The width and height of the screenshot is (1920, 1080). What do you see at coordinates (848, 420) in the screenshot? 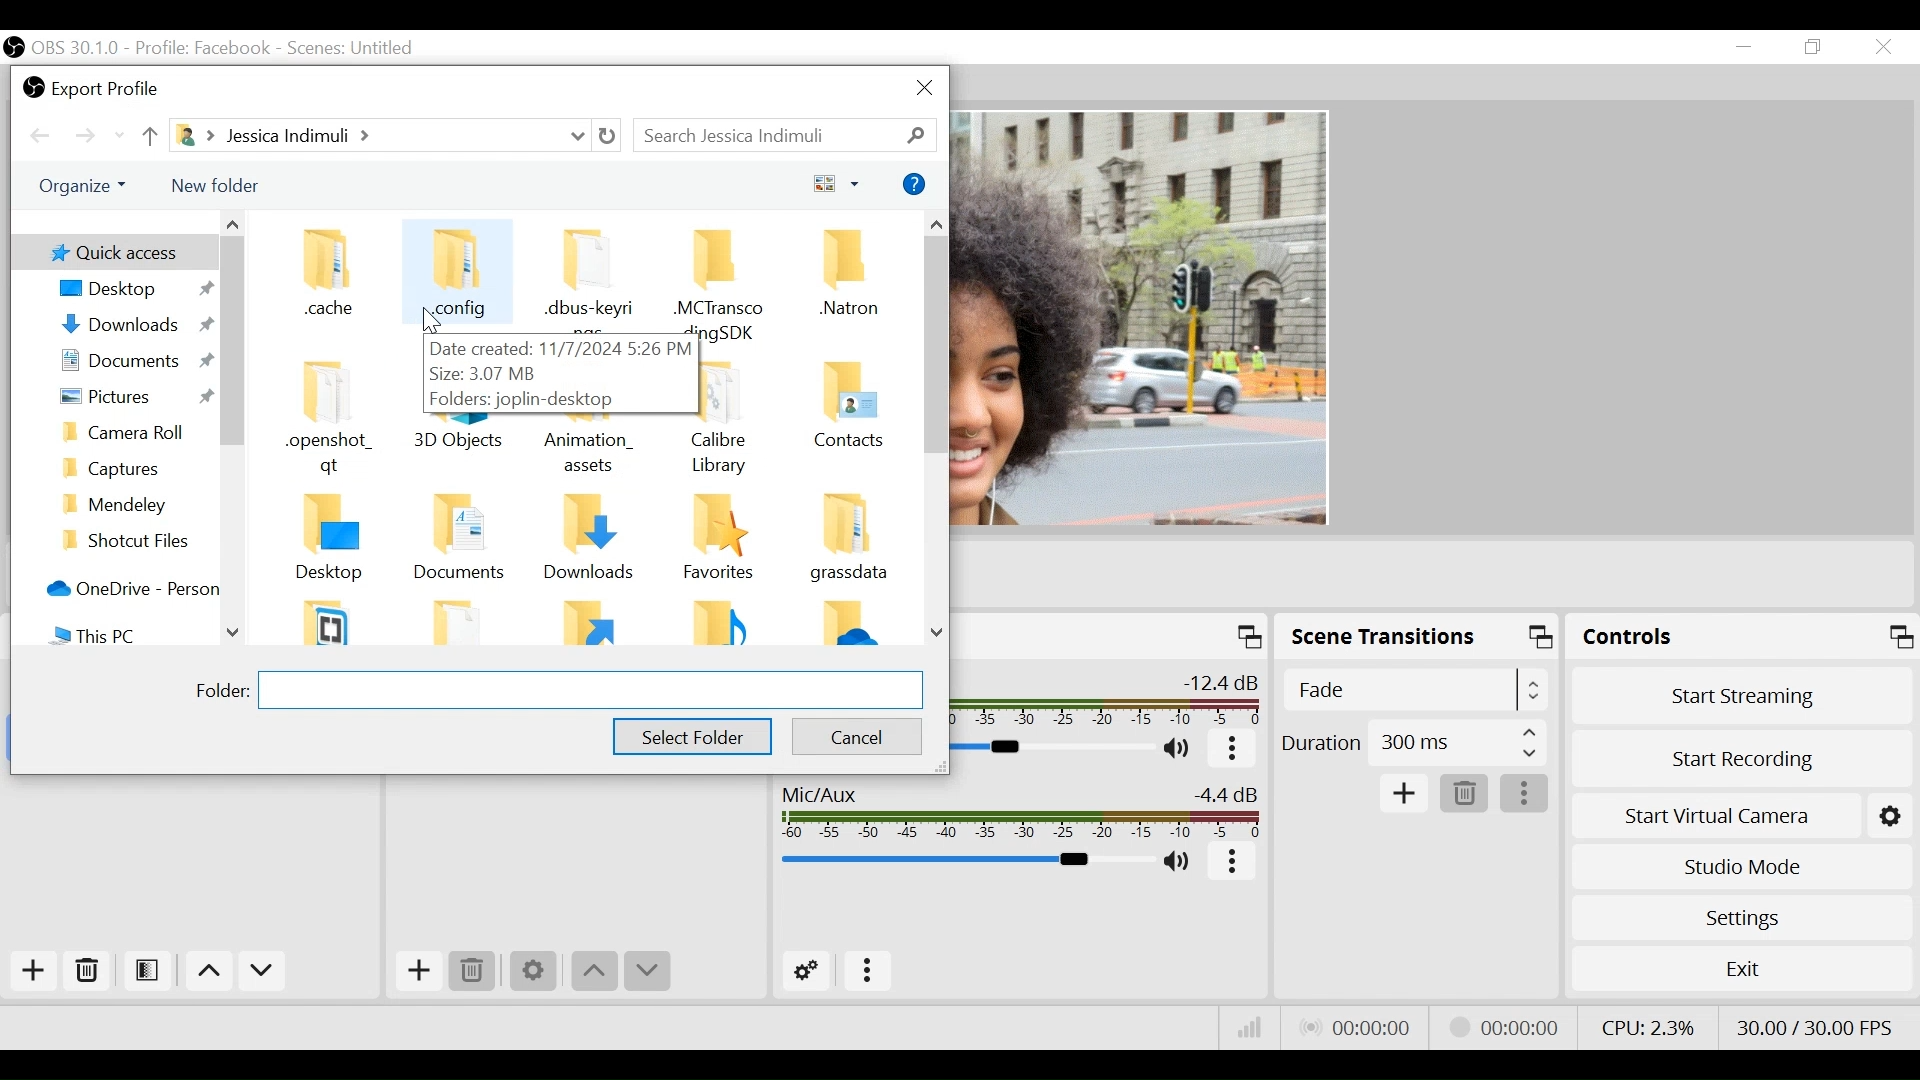
I see `Folder` at bounding box center [848, 420].